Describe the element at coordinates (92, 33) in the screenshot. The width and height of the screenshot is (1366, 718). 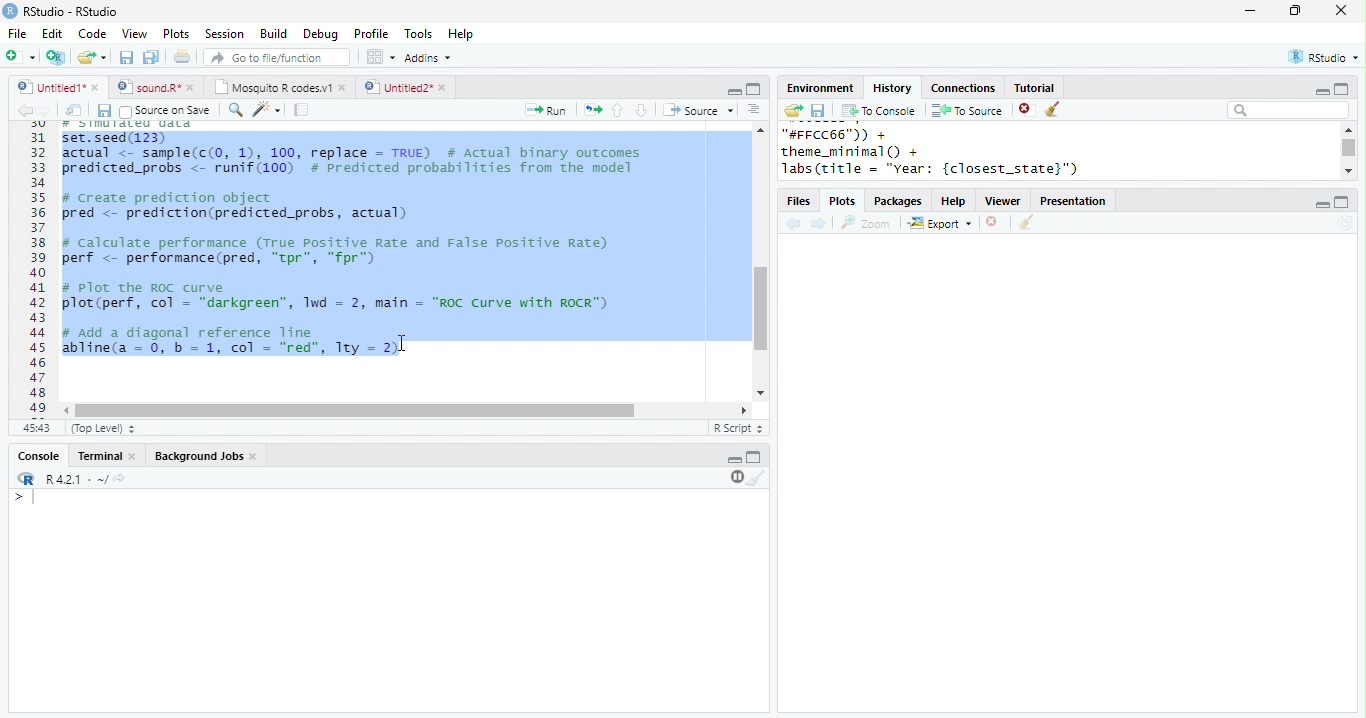
I see `Code` at that location.